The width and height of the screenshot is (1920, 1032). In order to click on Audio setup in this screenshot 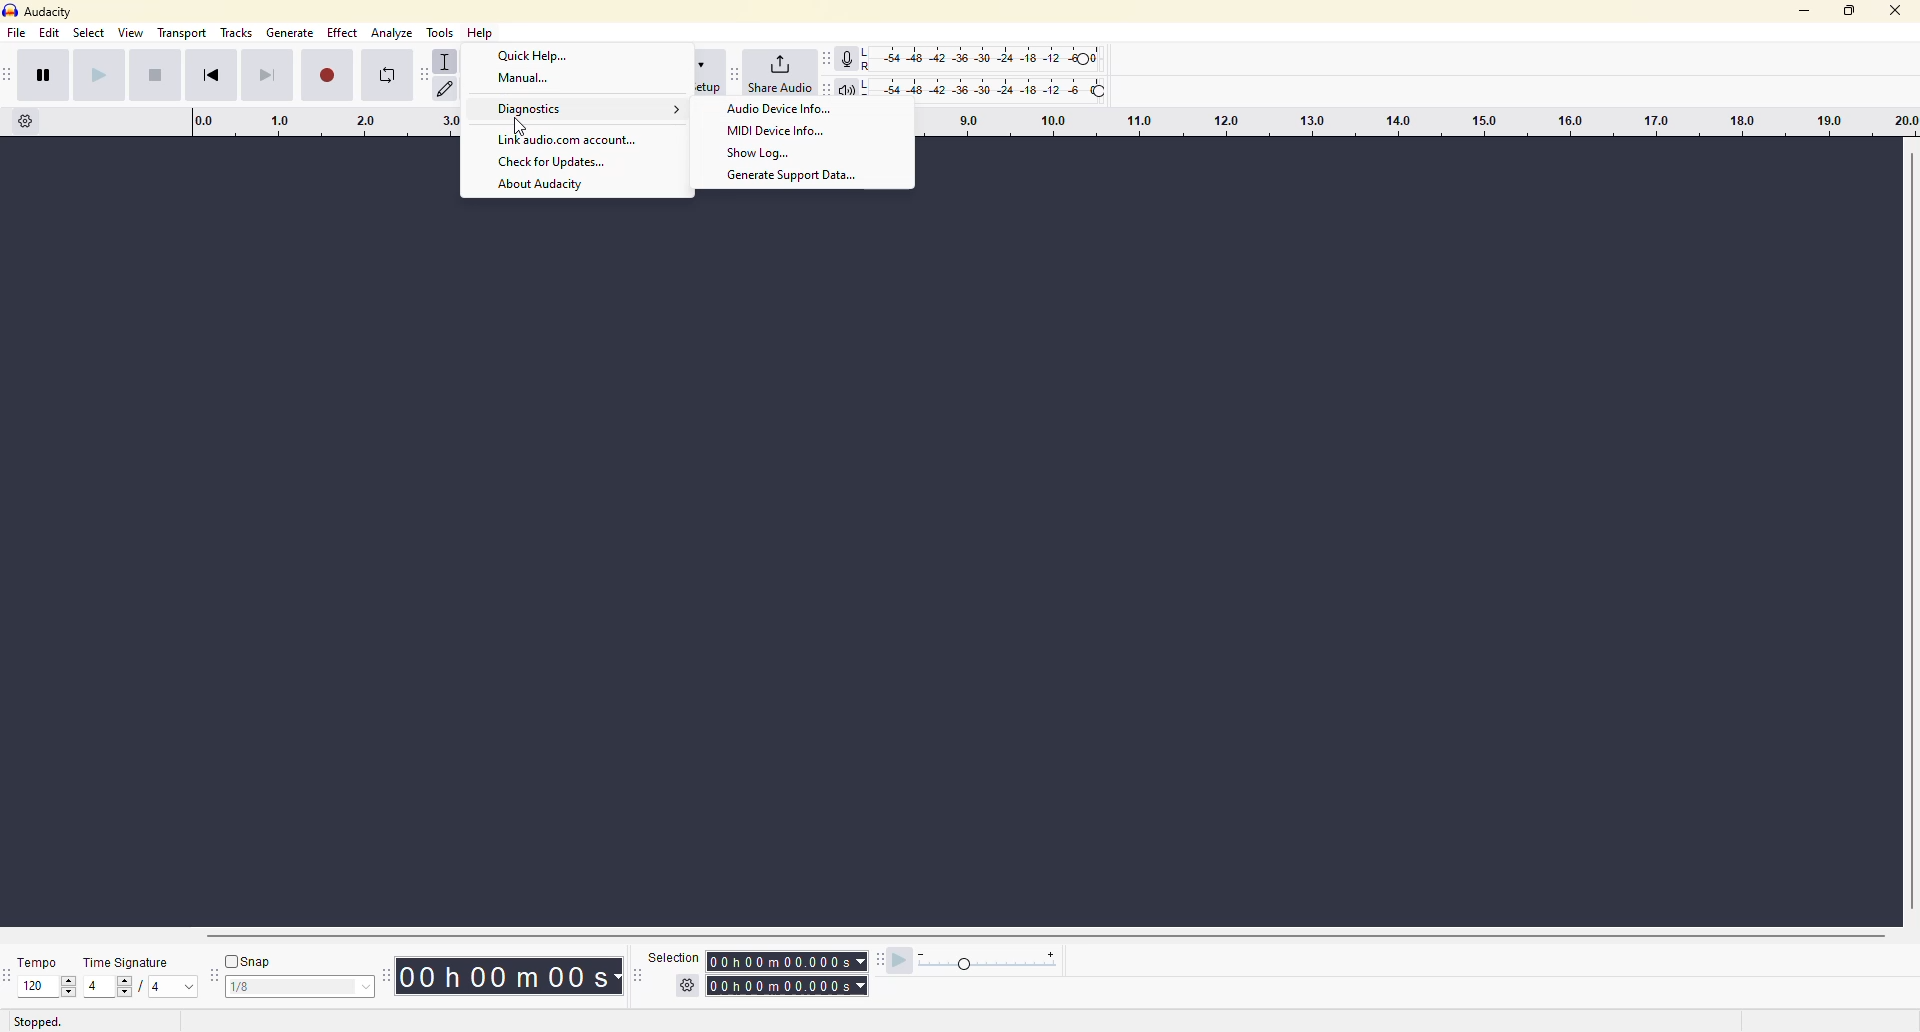, I will do `click(706, 73)`.